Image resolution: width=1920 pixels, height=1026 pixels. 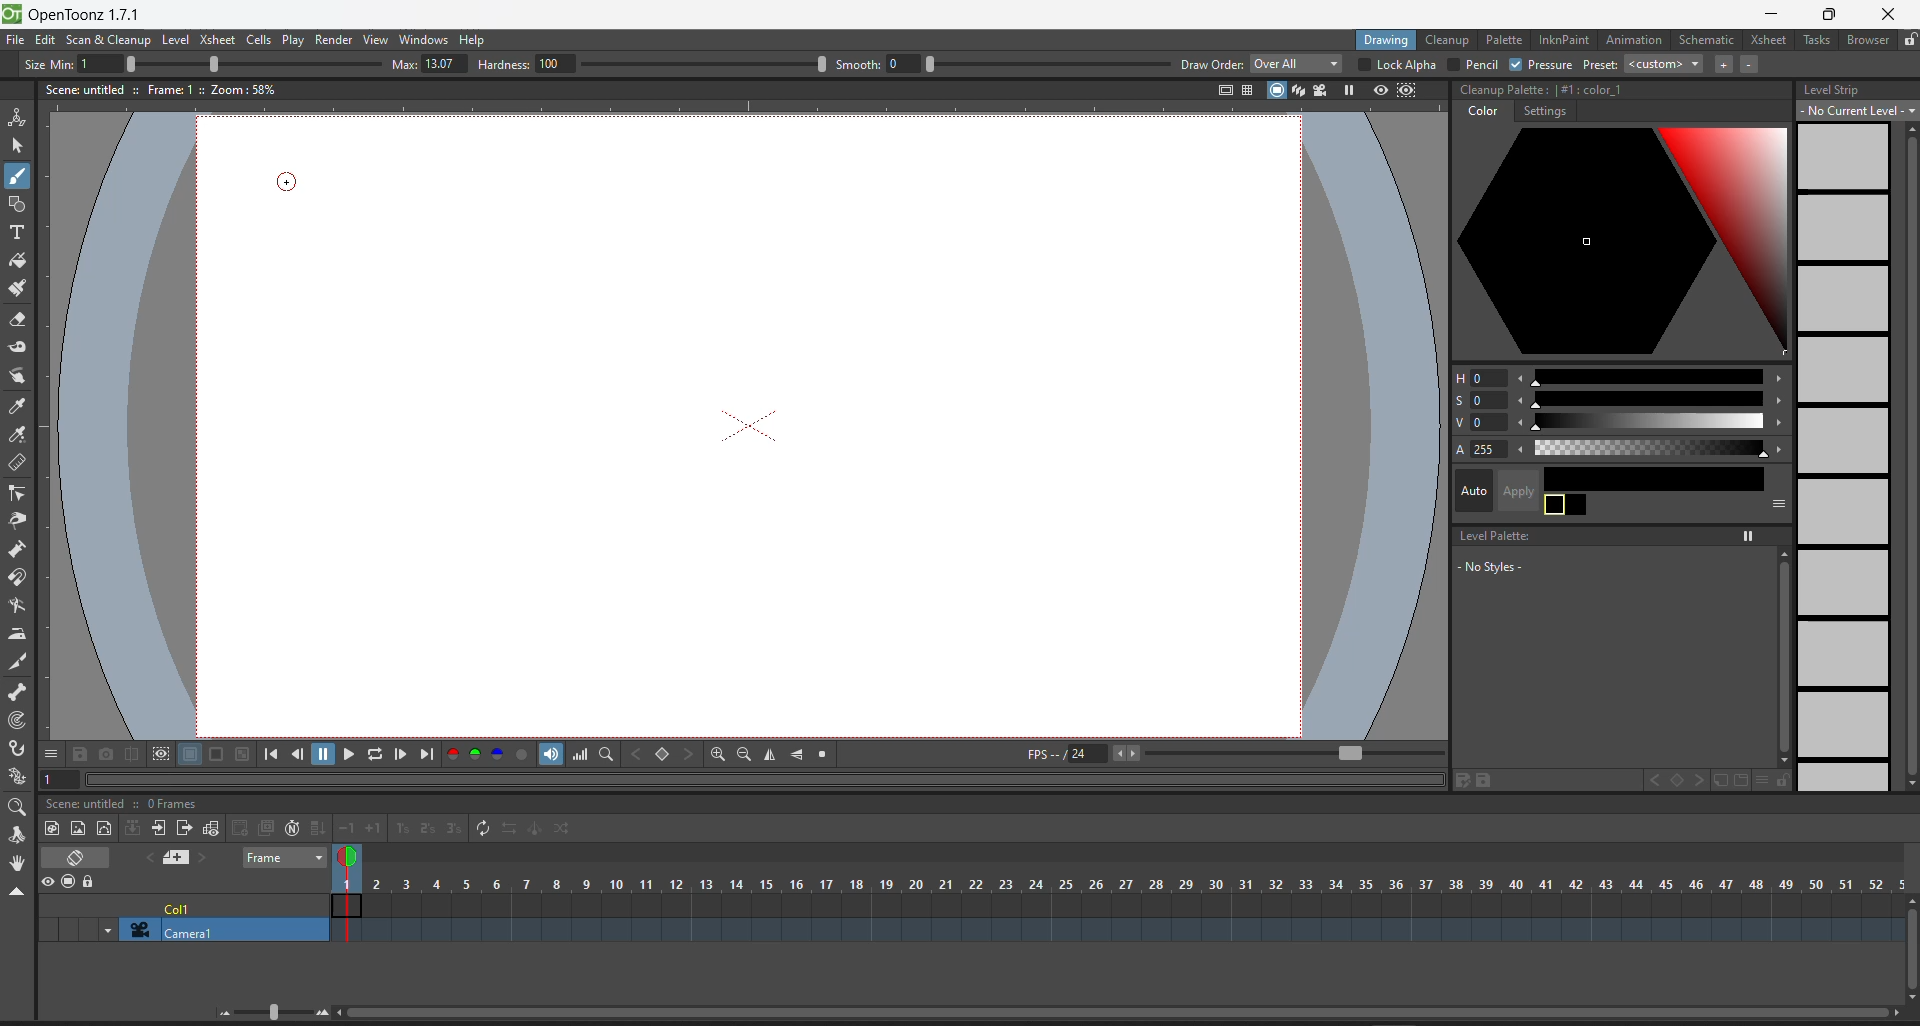 What do you see at coordinates (1488, 780) in the screenshot?
I see `save palette` at bounding box center [1488, 780].